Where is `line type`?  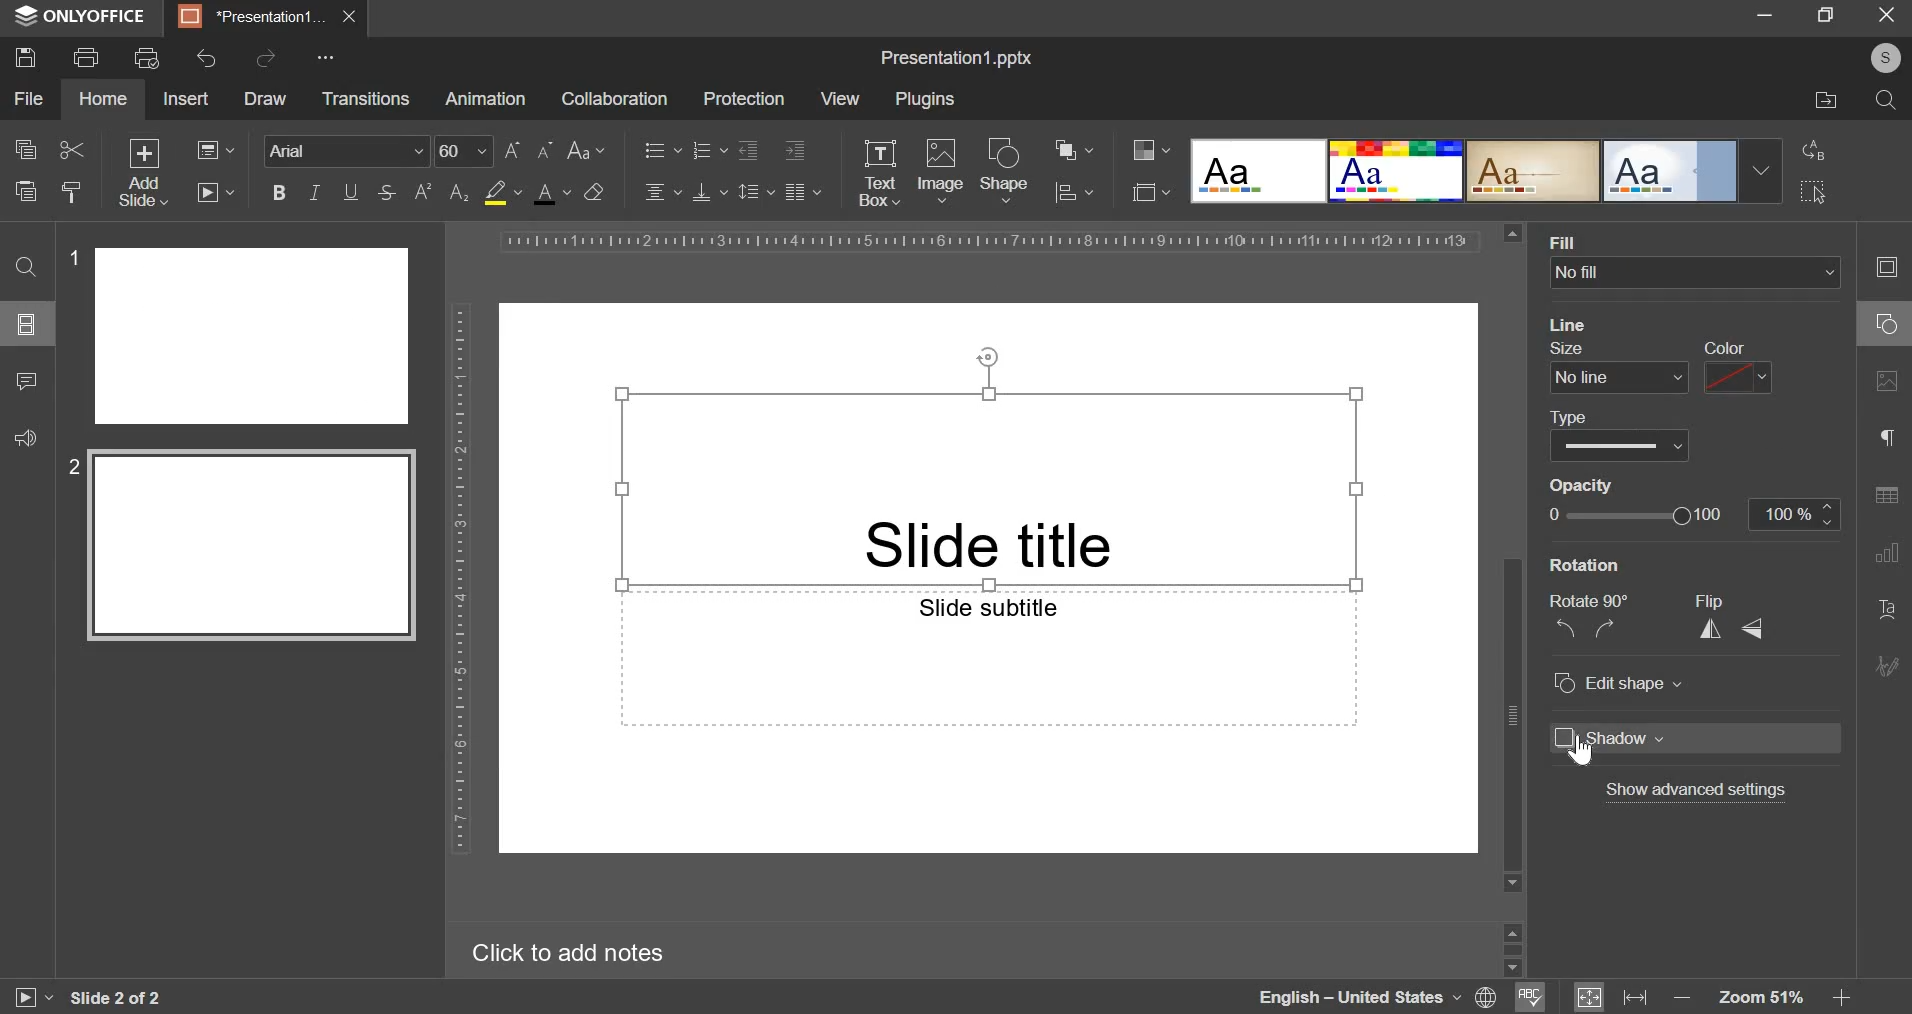
line type is located at coordinates (1618, 435).